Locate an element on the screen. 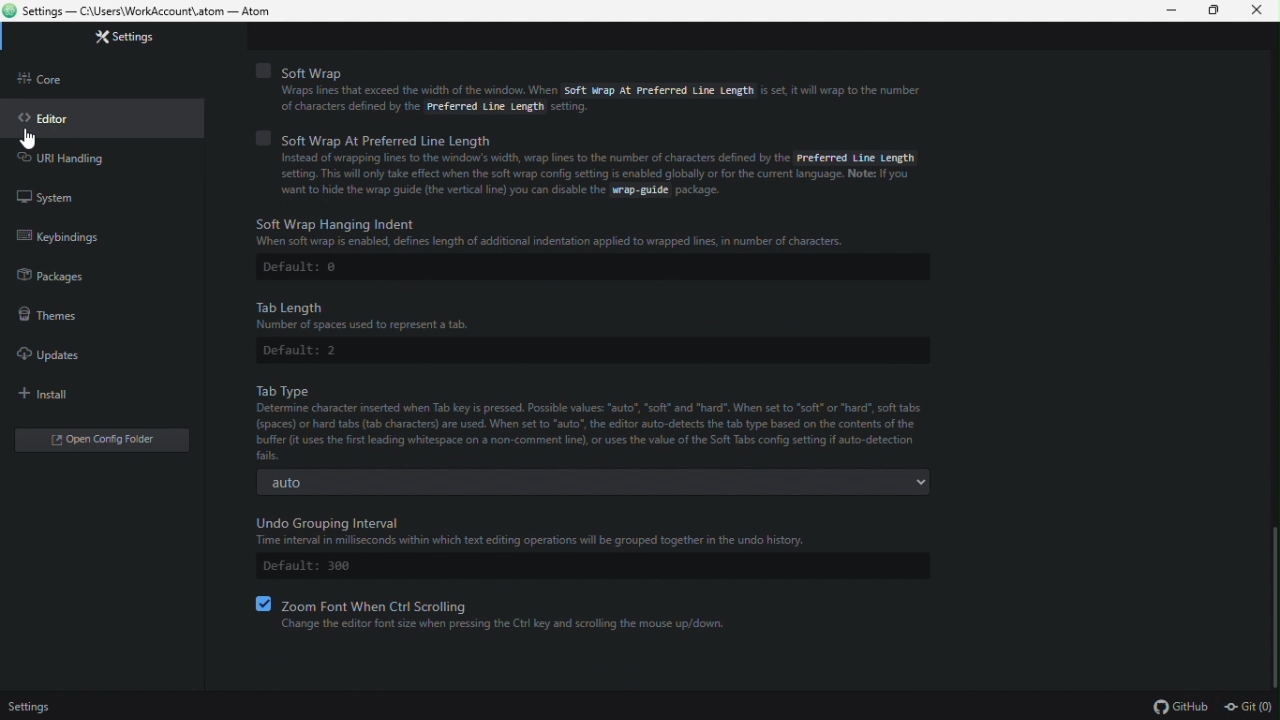  scrollbar is located at coordinates (1269, 585).